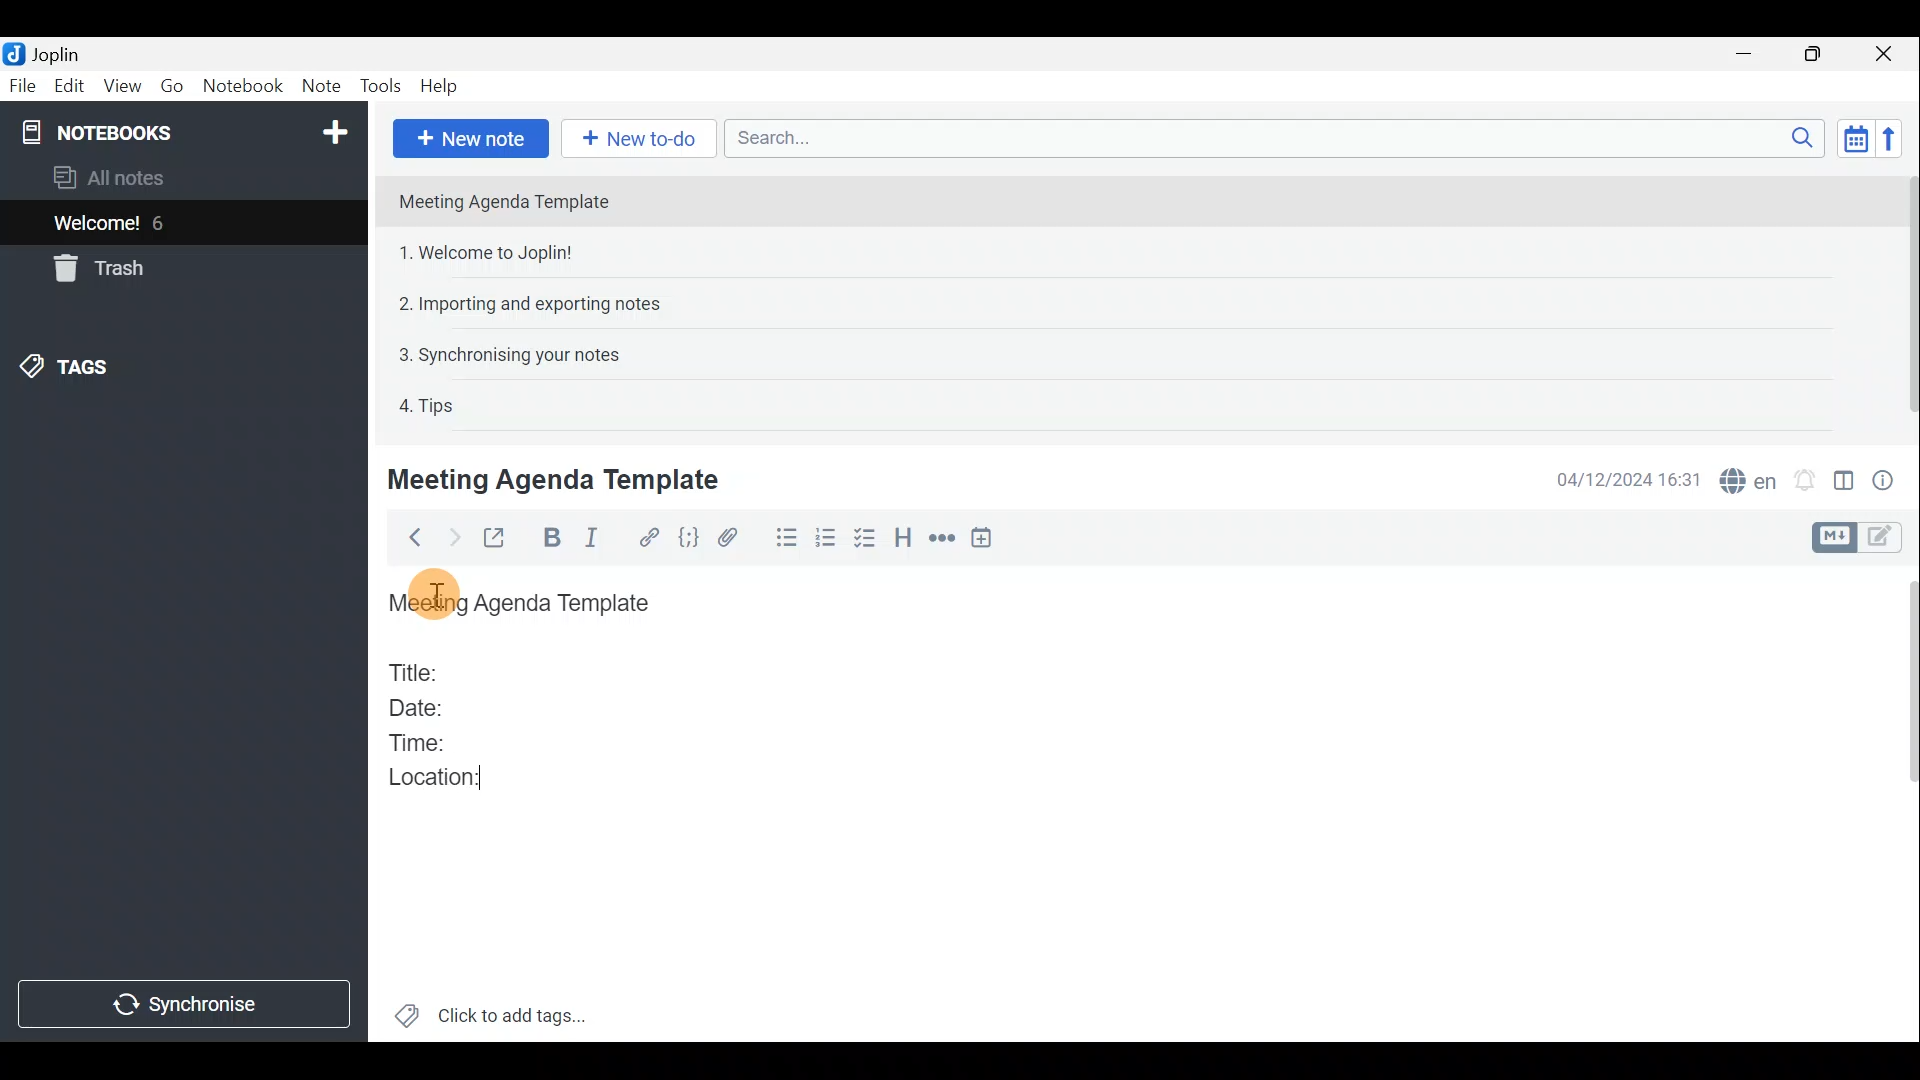  What do you see at coordinates (1845, 484) in the screenshot?
I see `Toggle editor layout` at bounding box center [1845, 484].